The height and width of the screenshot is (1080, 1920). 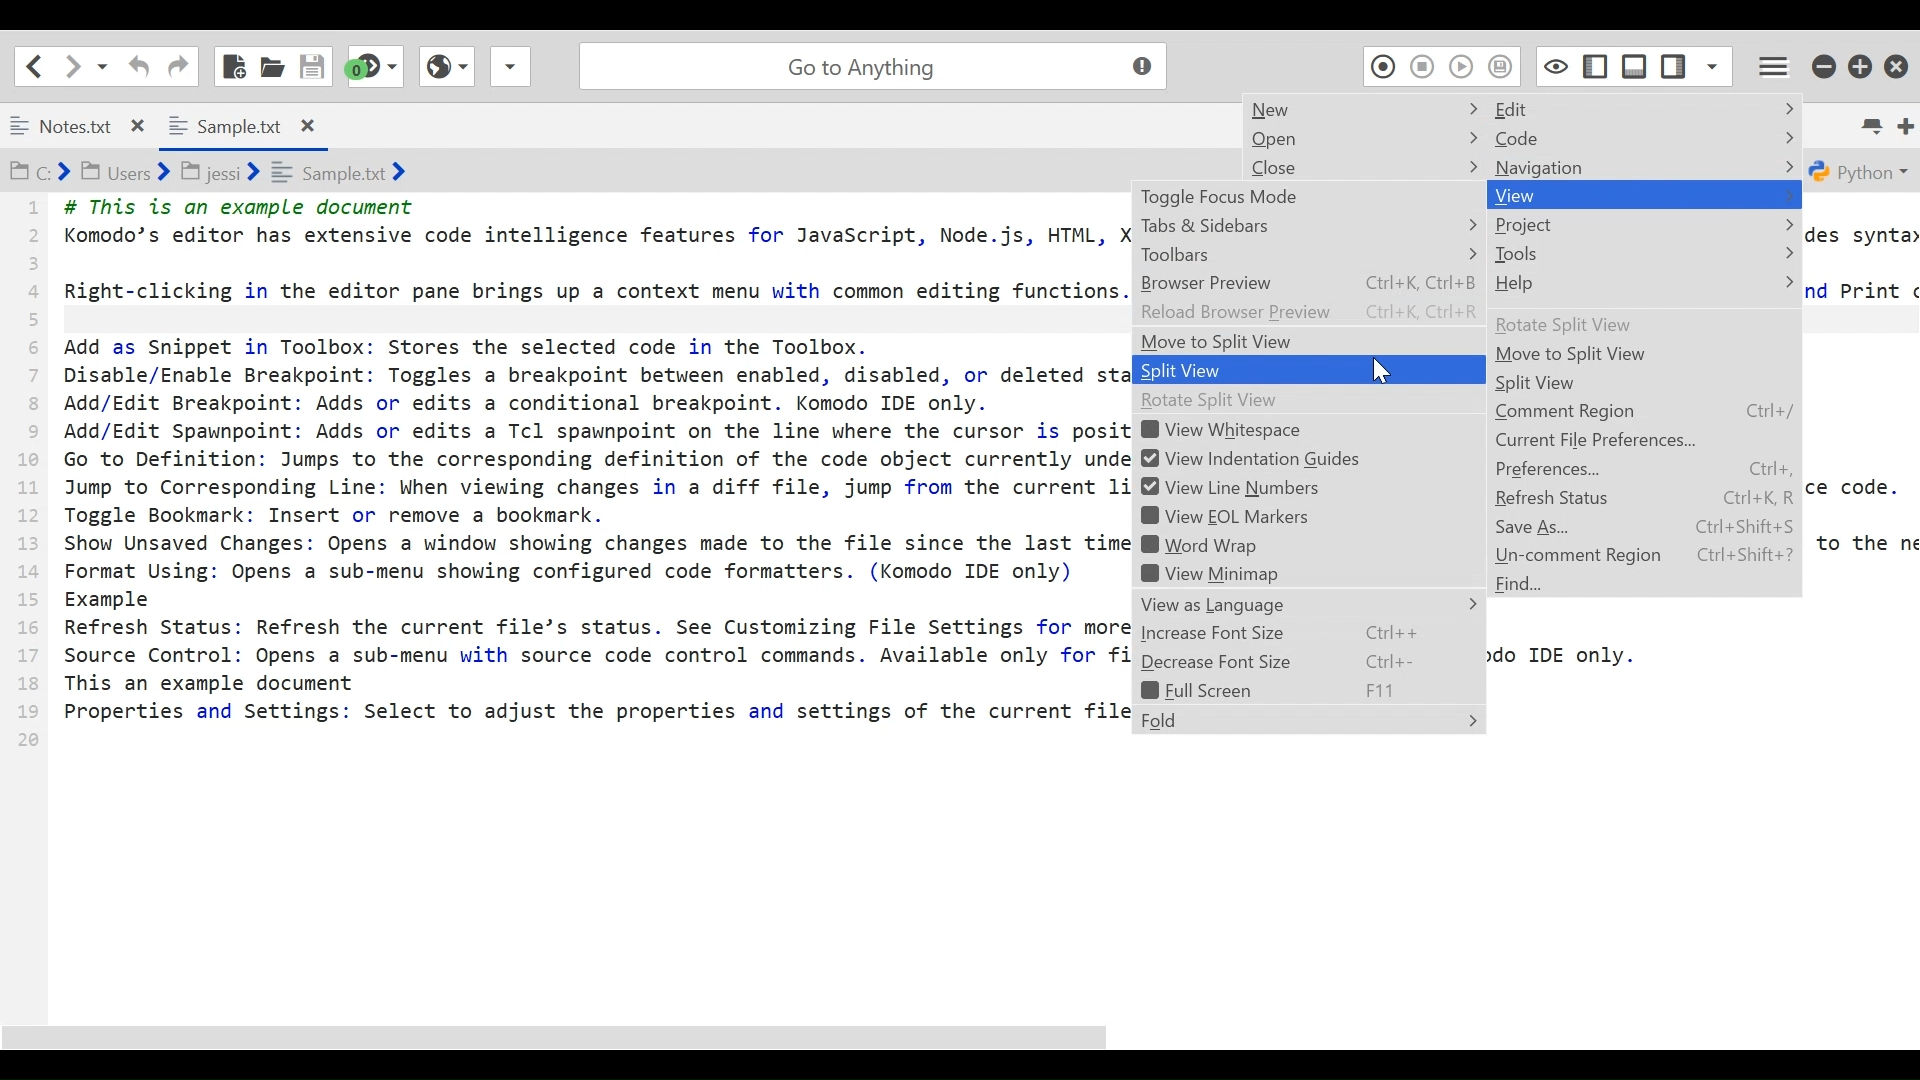 I want to click on Rotate Split View, so click(x=1304, y=401).